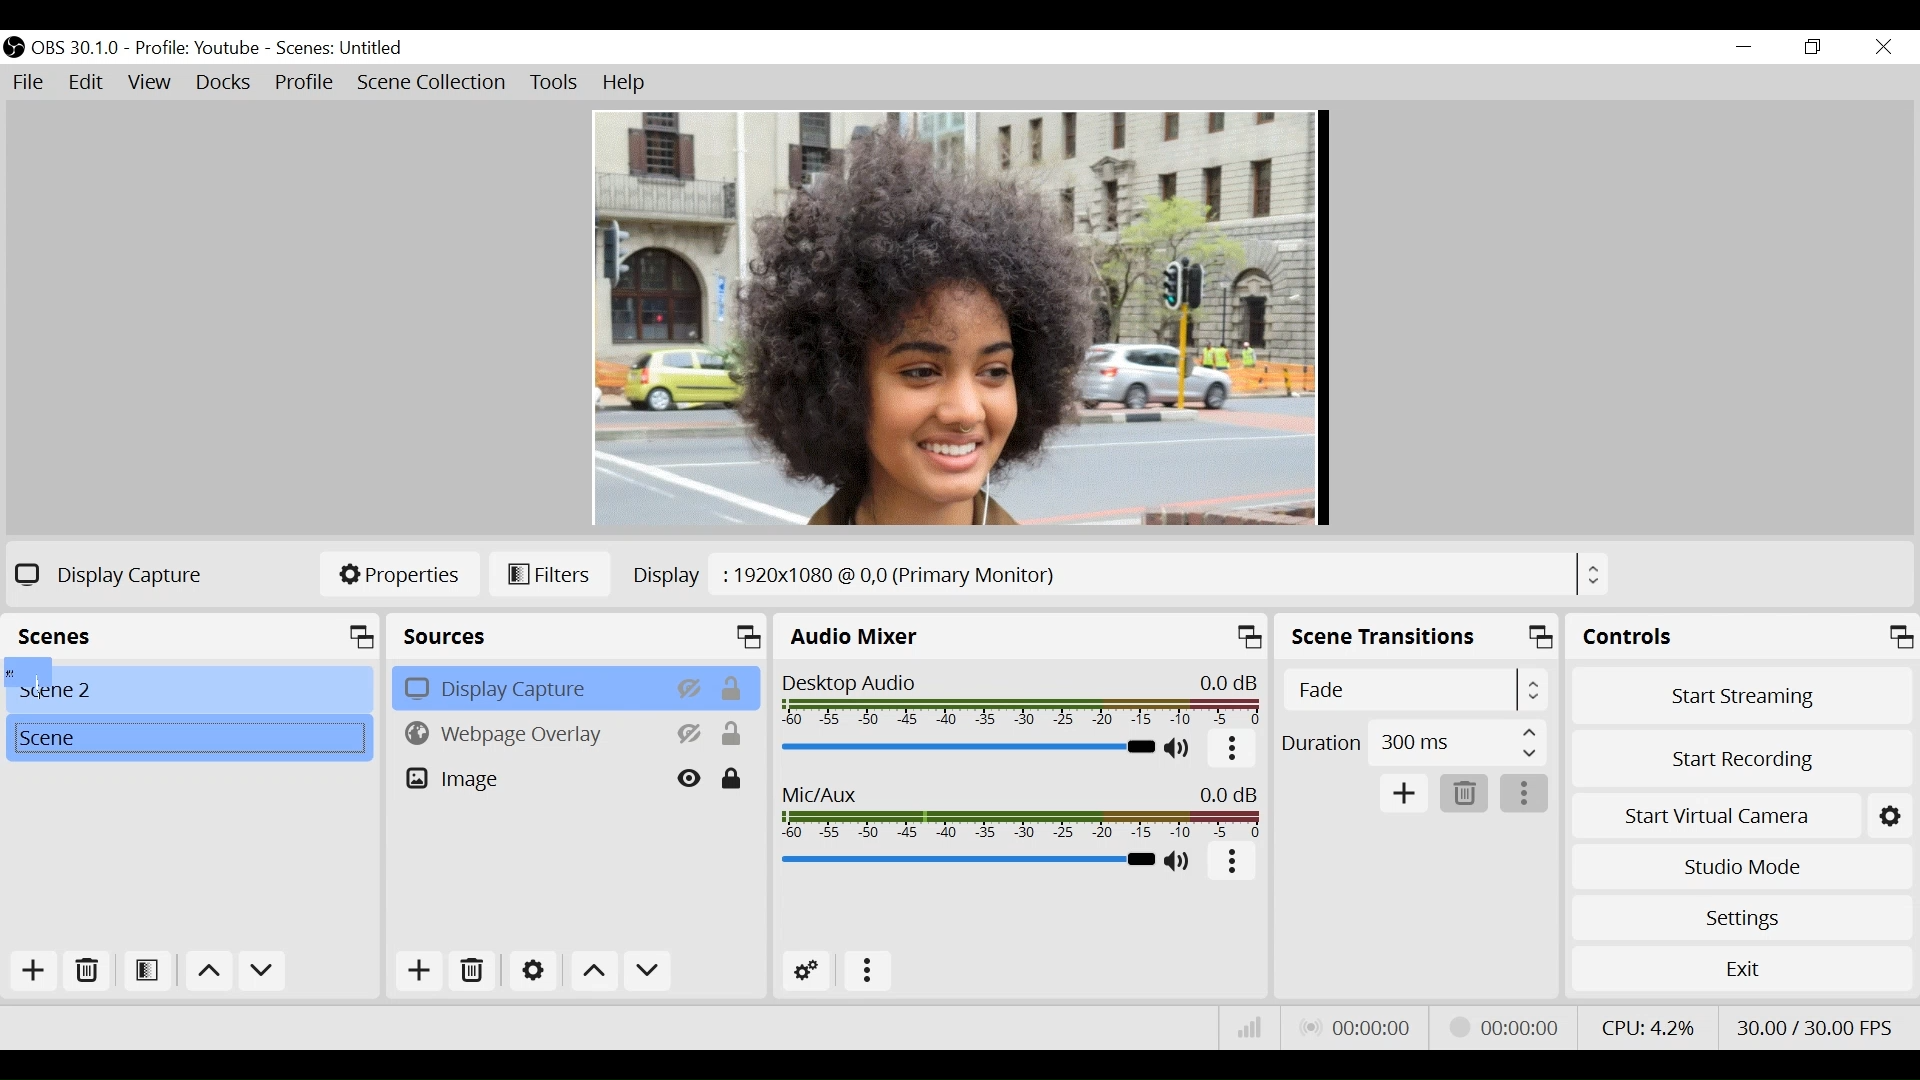 The image size is (1920, 1080). I want to click on Advanced Audio Settings, so click(807, 970).